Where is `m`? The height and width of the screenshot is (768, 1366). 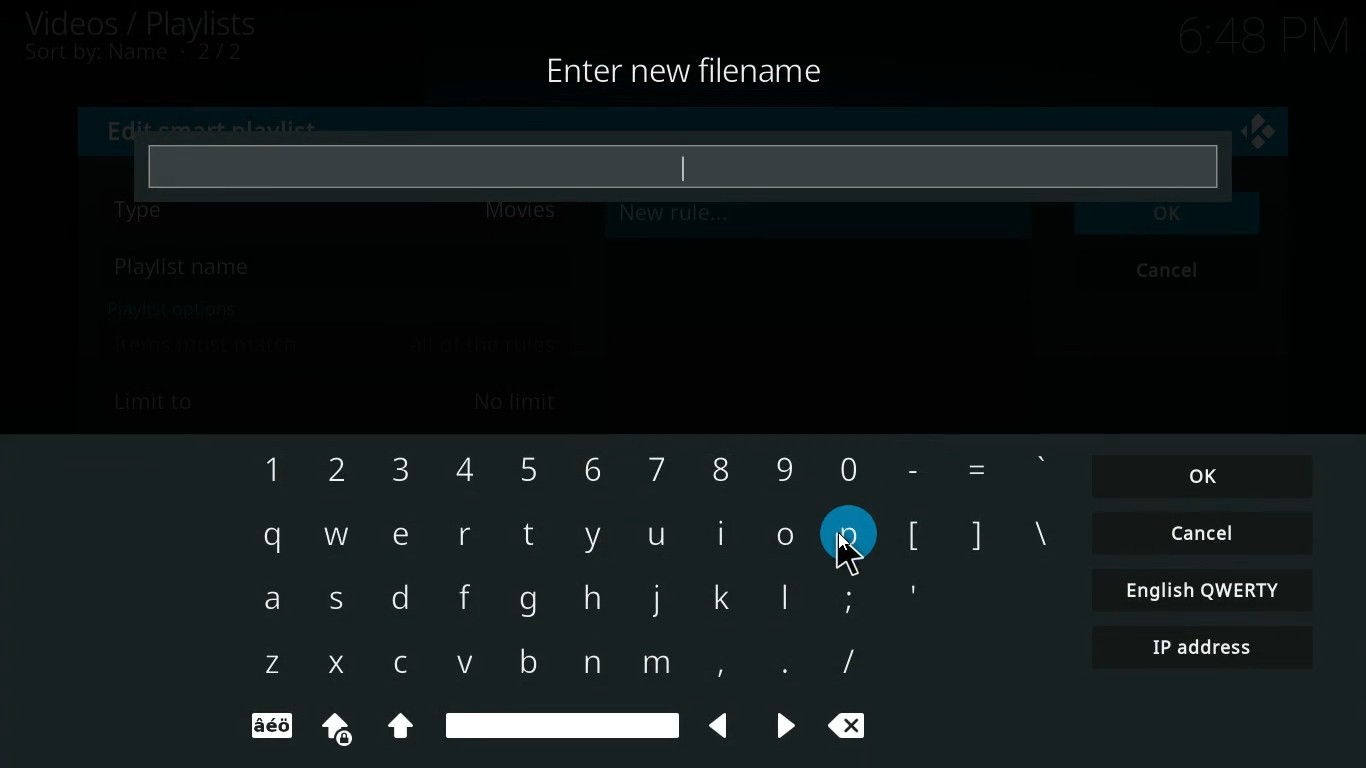
m is located at coordinates (655, 667).